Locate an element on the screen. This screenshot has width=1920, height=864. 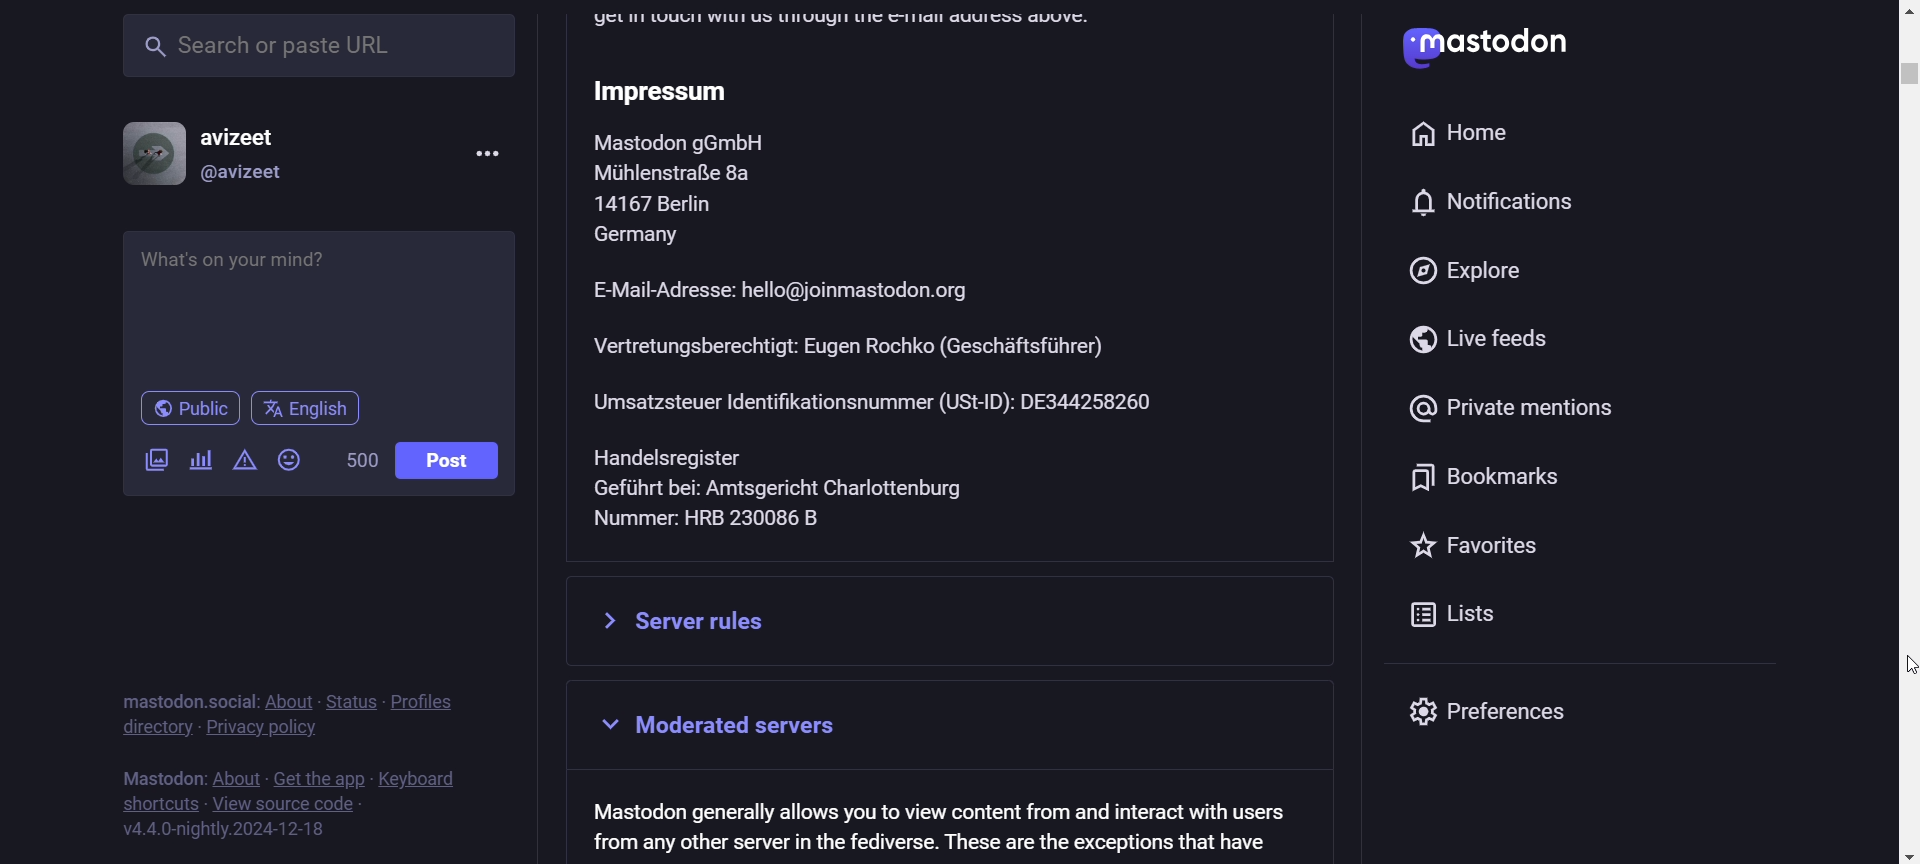
keyboard is located at coordinates (423, 776).